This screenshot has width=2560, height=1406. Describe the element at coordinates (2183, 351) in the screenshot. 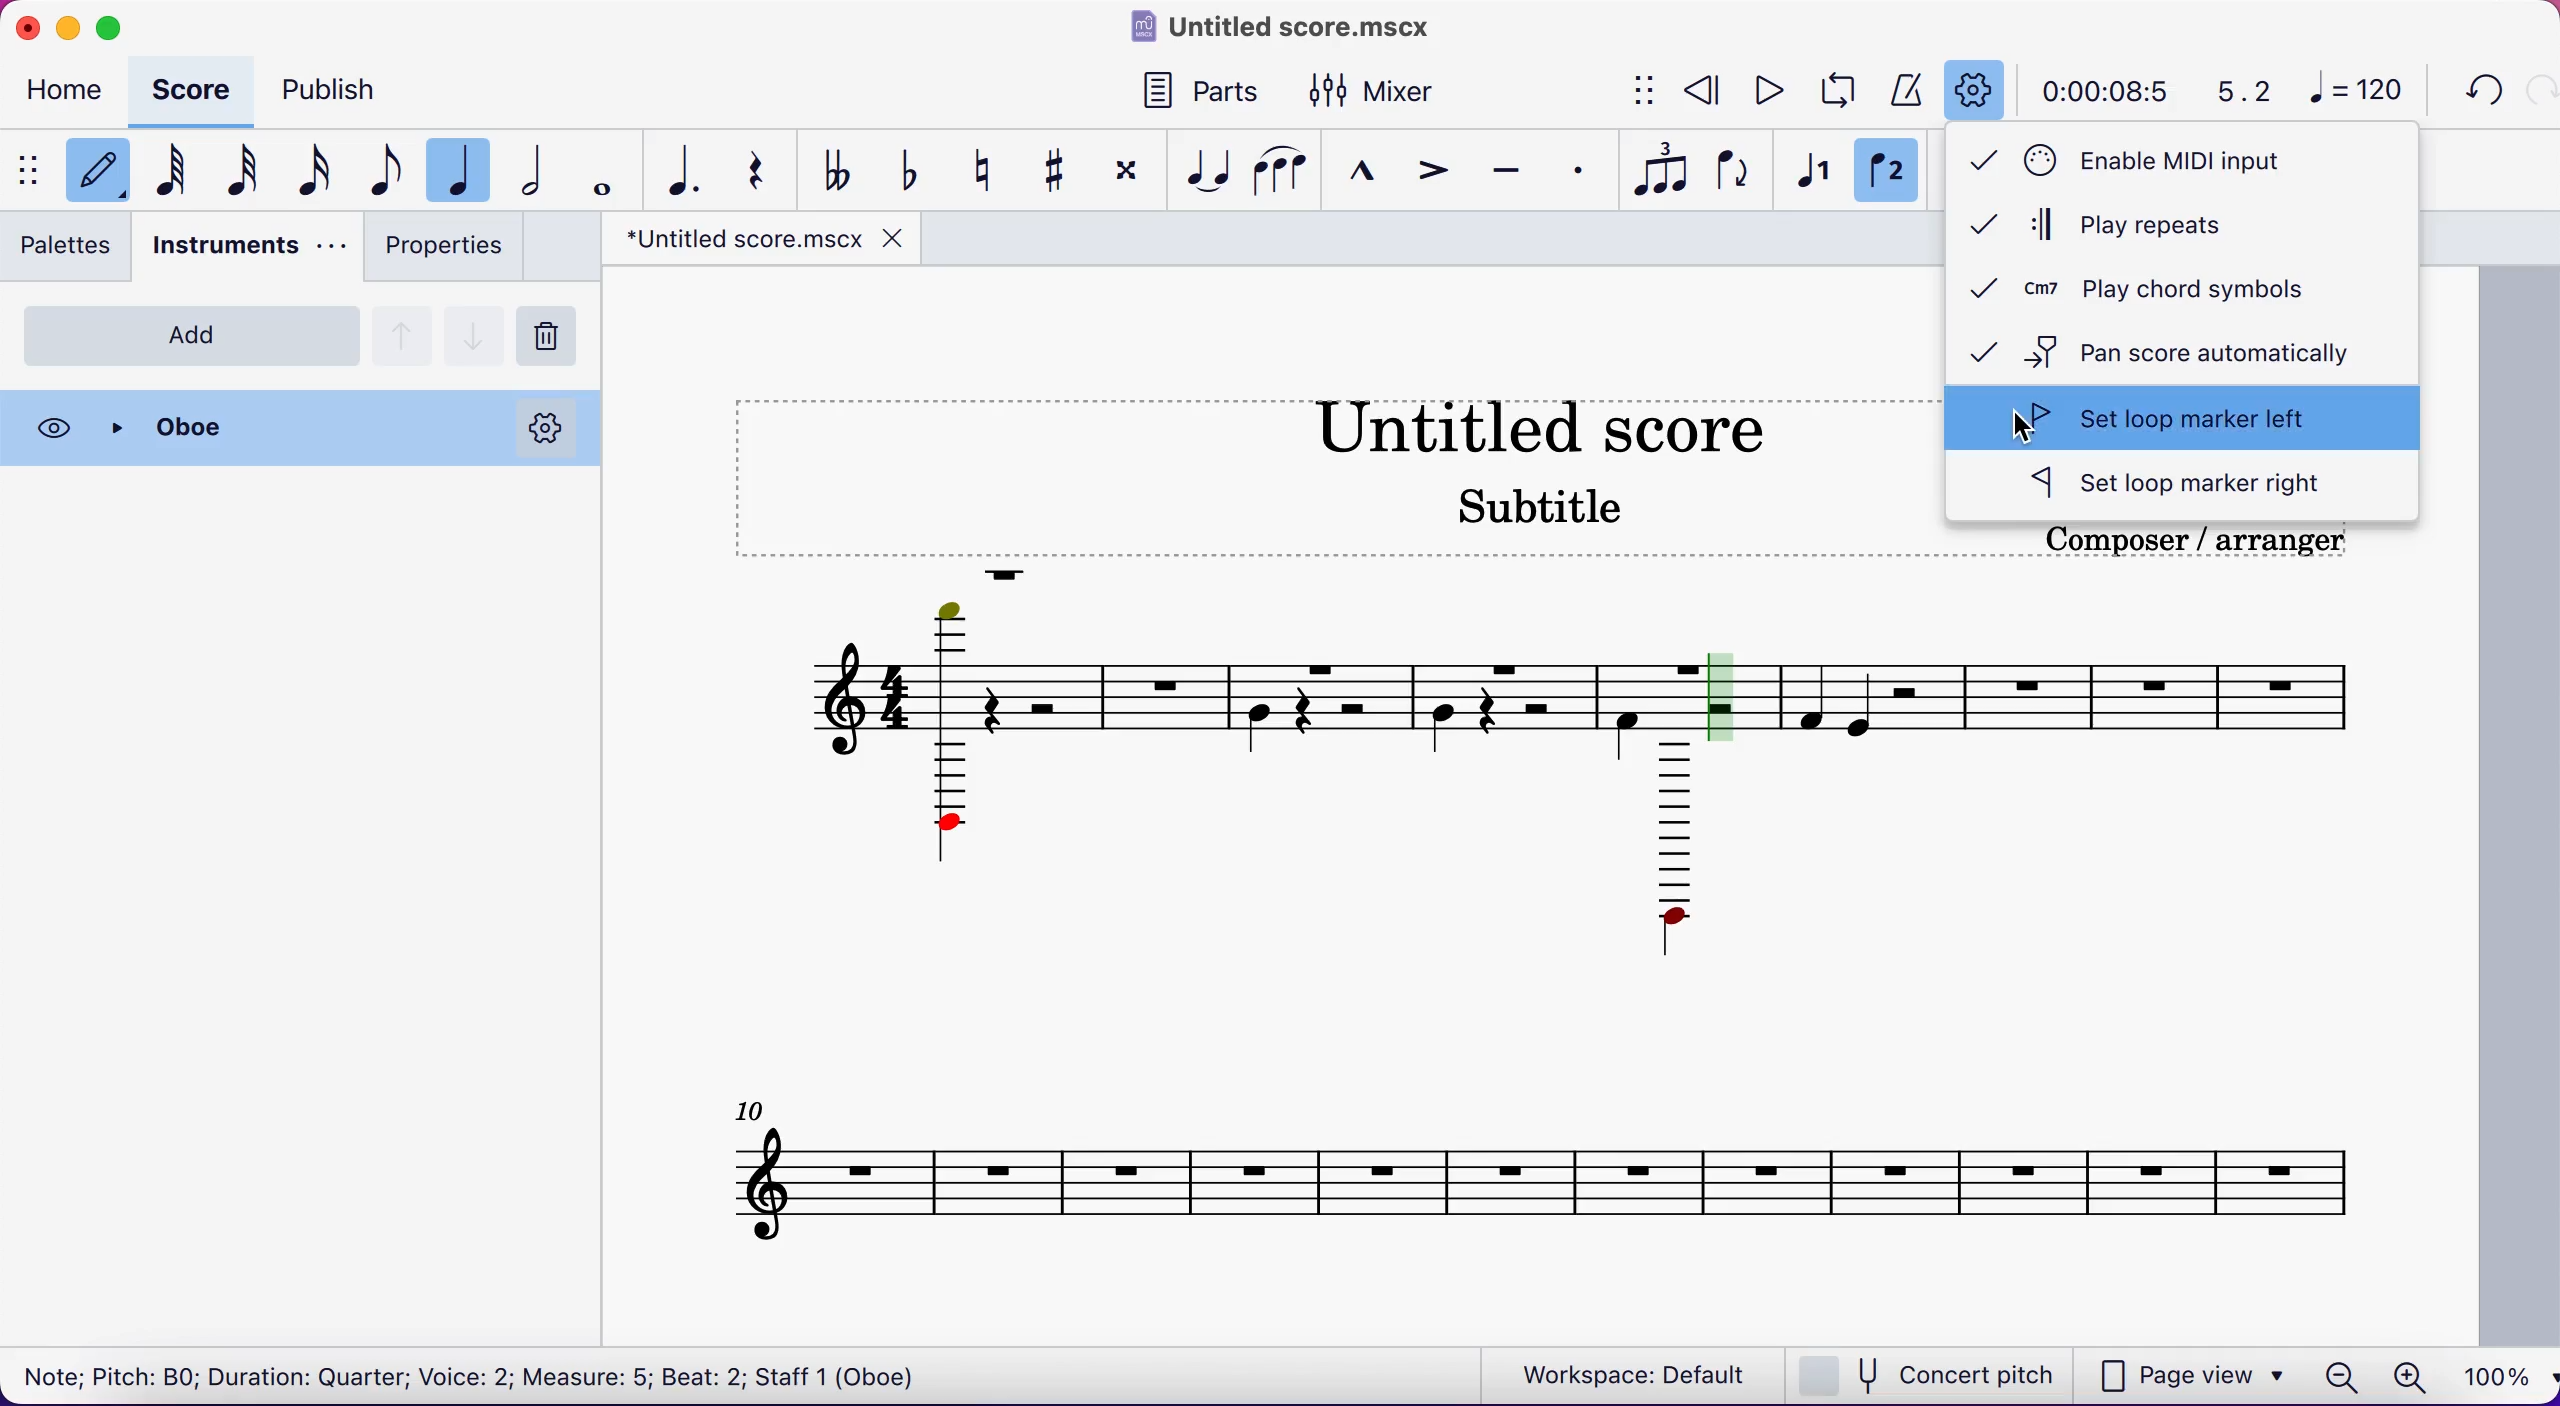

I see `pan score automatically` at that location.